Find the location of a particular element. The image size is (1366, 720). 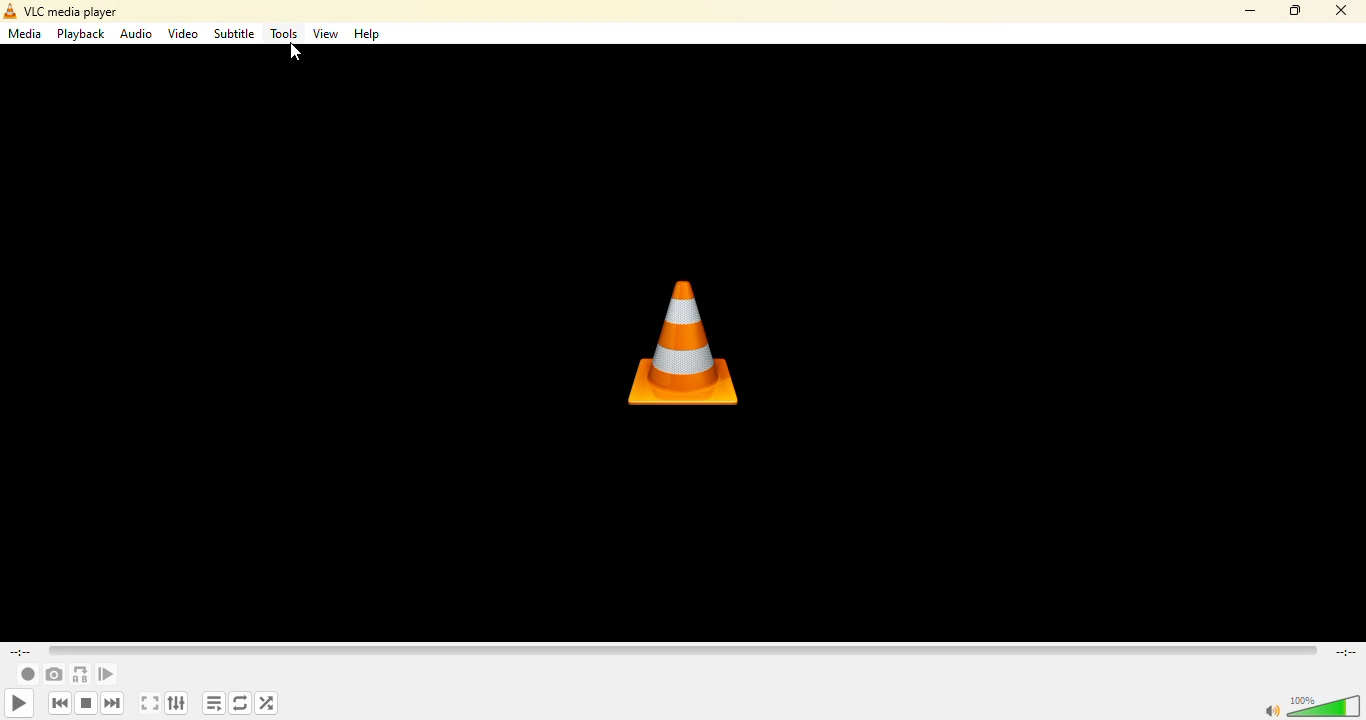

toggle the video in fullscreen is located at coordinates (149, 704).